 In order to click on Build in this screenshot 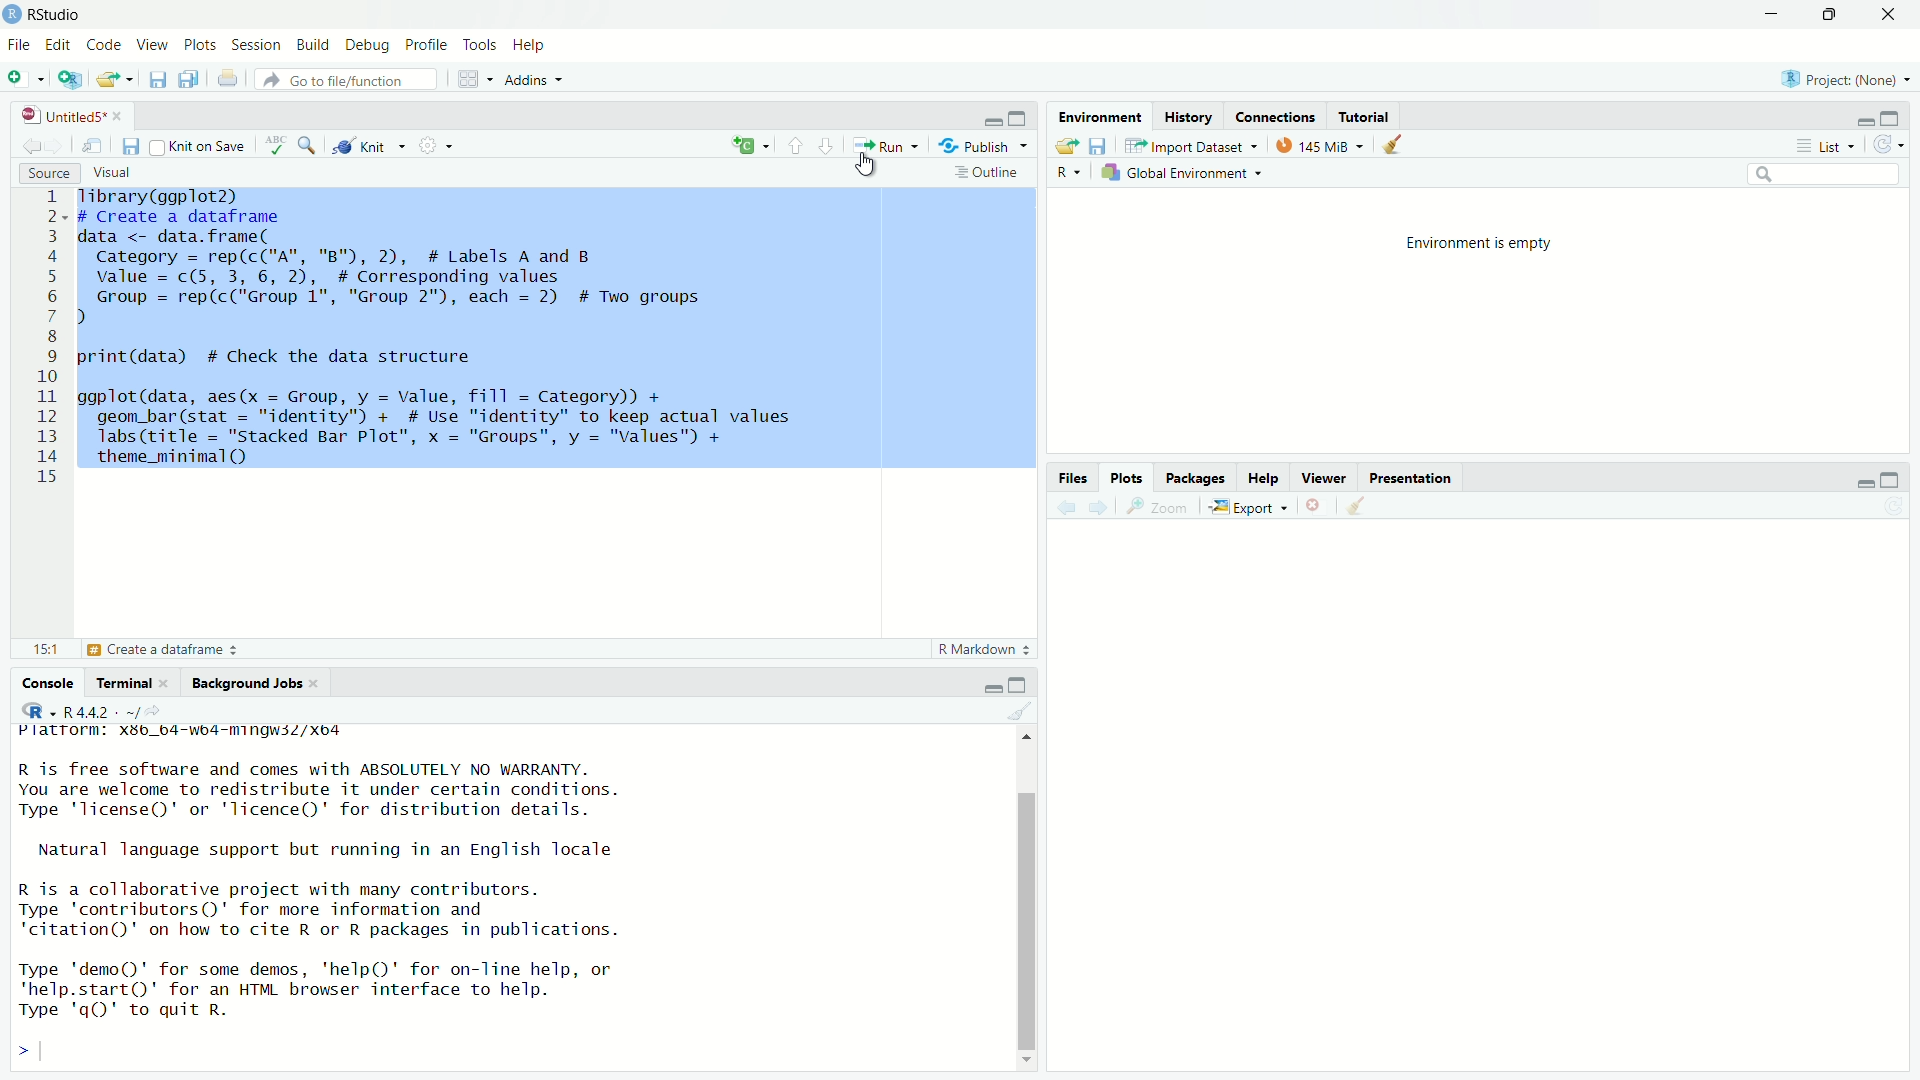, I will do `click(313, 43)`.